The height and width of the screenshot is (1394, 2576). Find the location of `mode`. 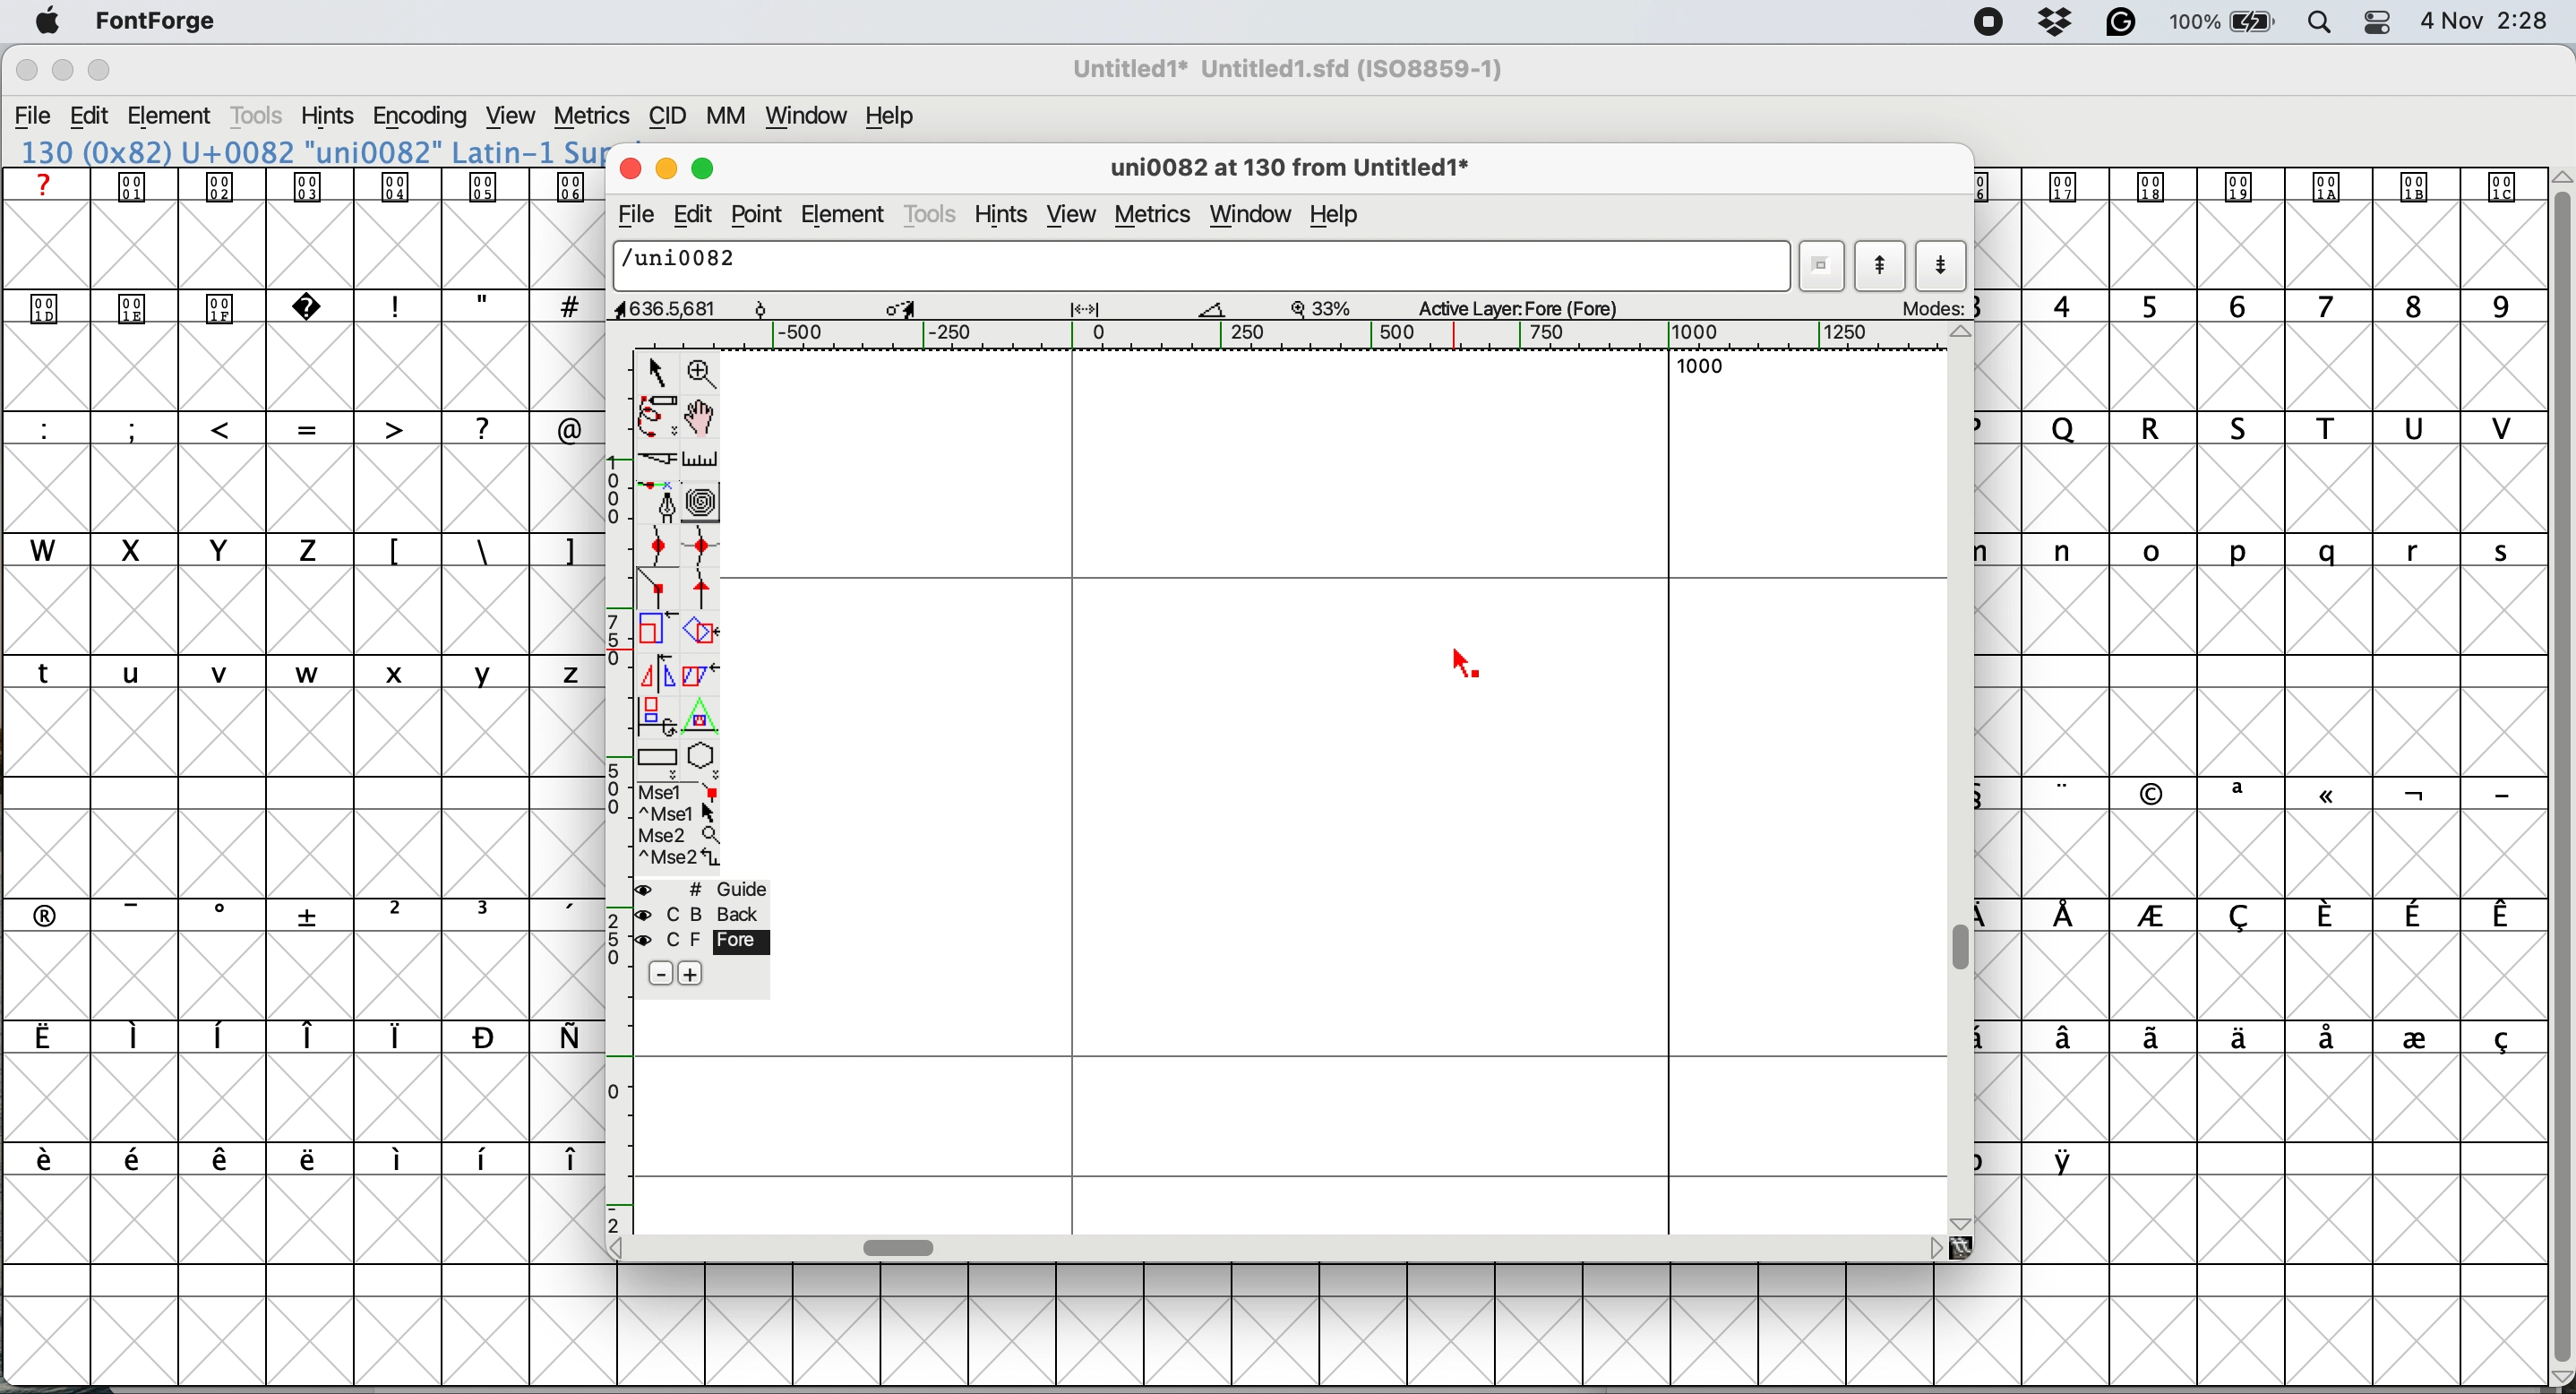

mode is located at coordinates (1929, 307).